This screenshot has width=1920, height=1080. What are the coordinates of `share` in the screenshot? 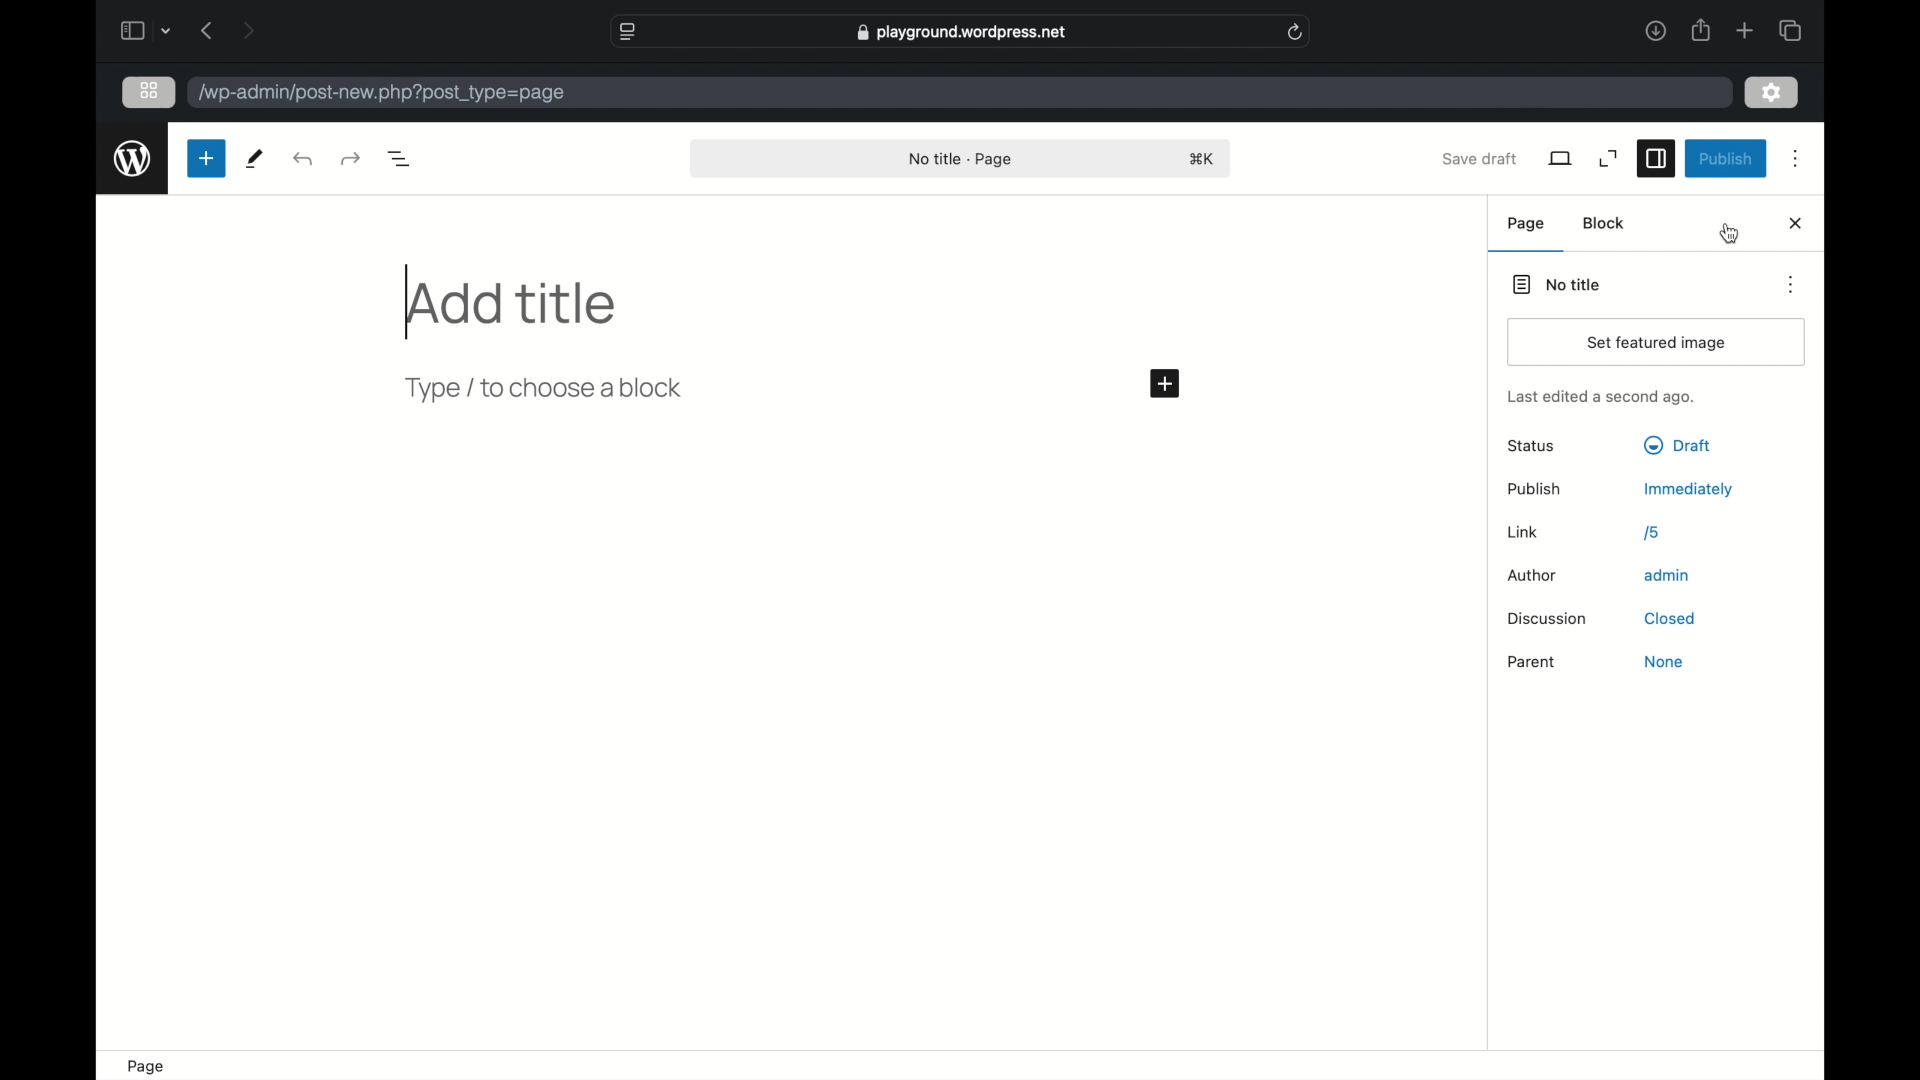 It's located at (1701, 32).